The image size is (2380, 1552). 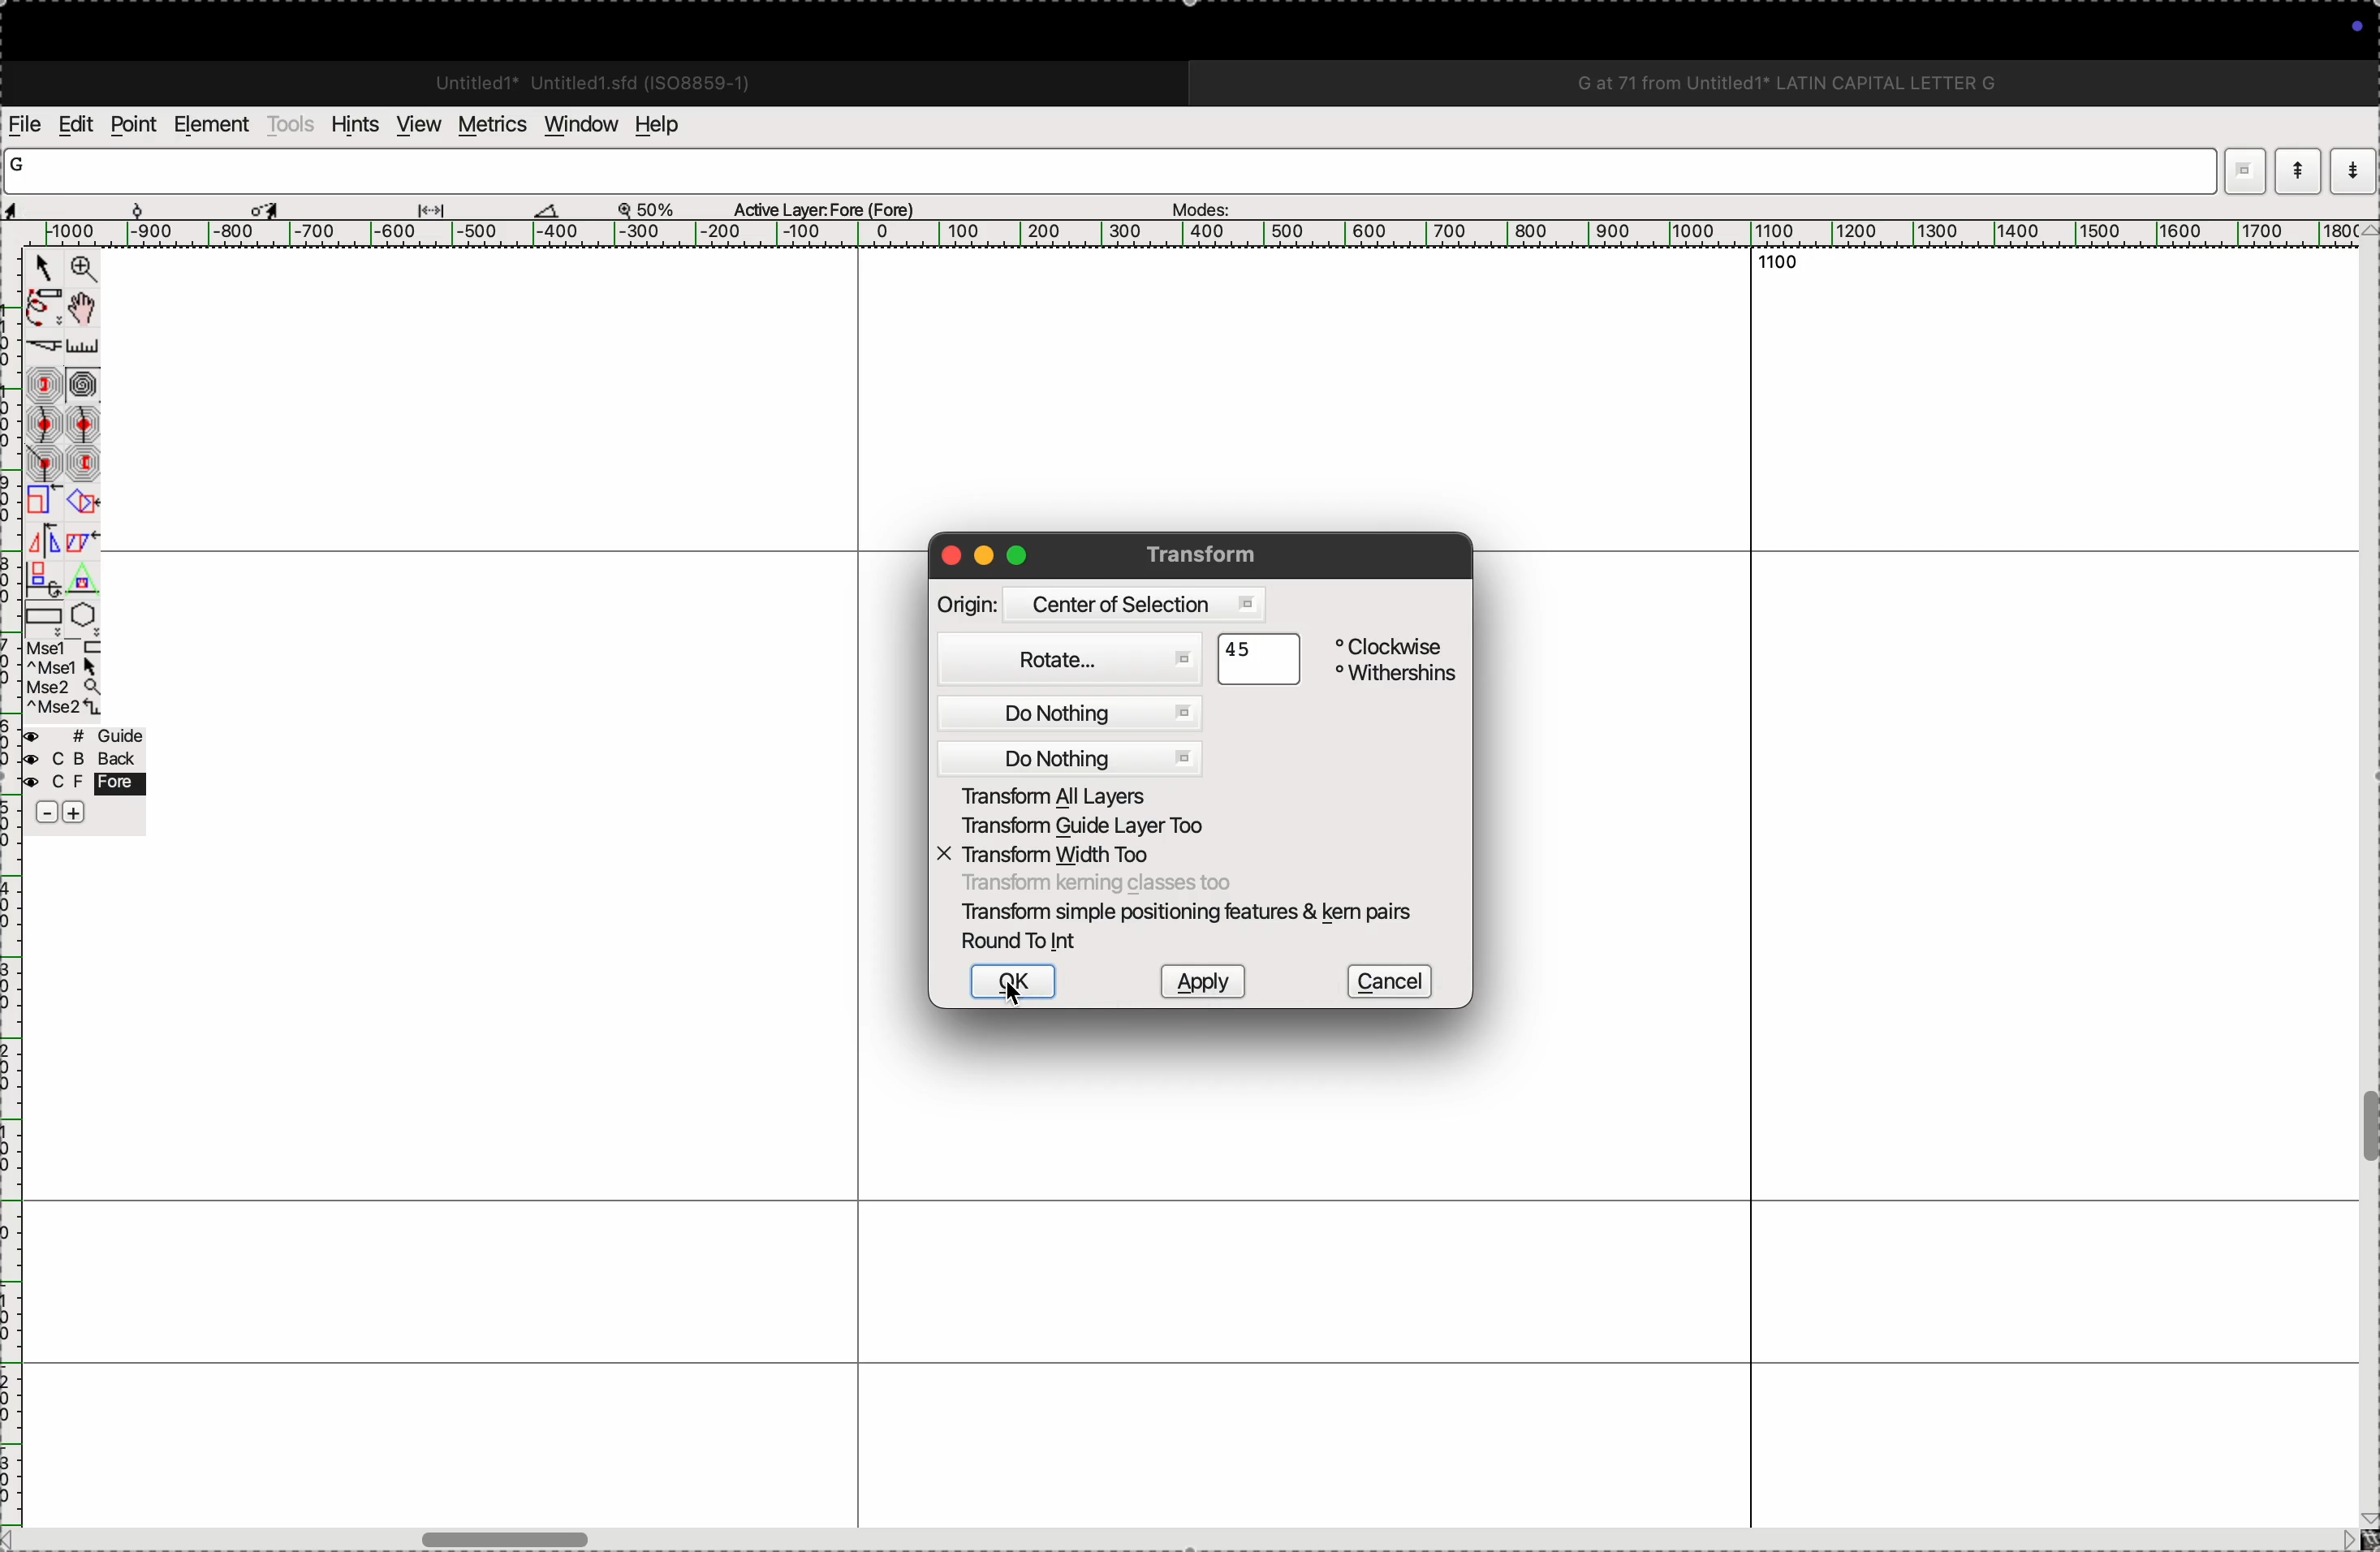 I want to click on mouse wheel button + Ctrl, so click(x=64, y=709).